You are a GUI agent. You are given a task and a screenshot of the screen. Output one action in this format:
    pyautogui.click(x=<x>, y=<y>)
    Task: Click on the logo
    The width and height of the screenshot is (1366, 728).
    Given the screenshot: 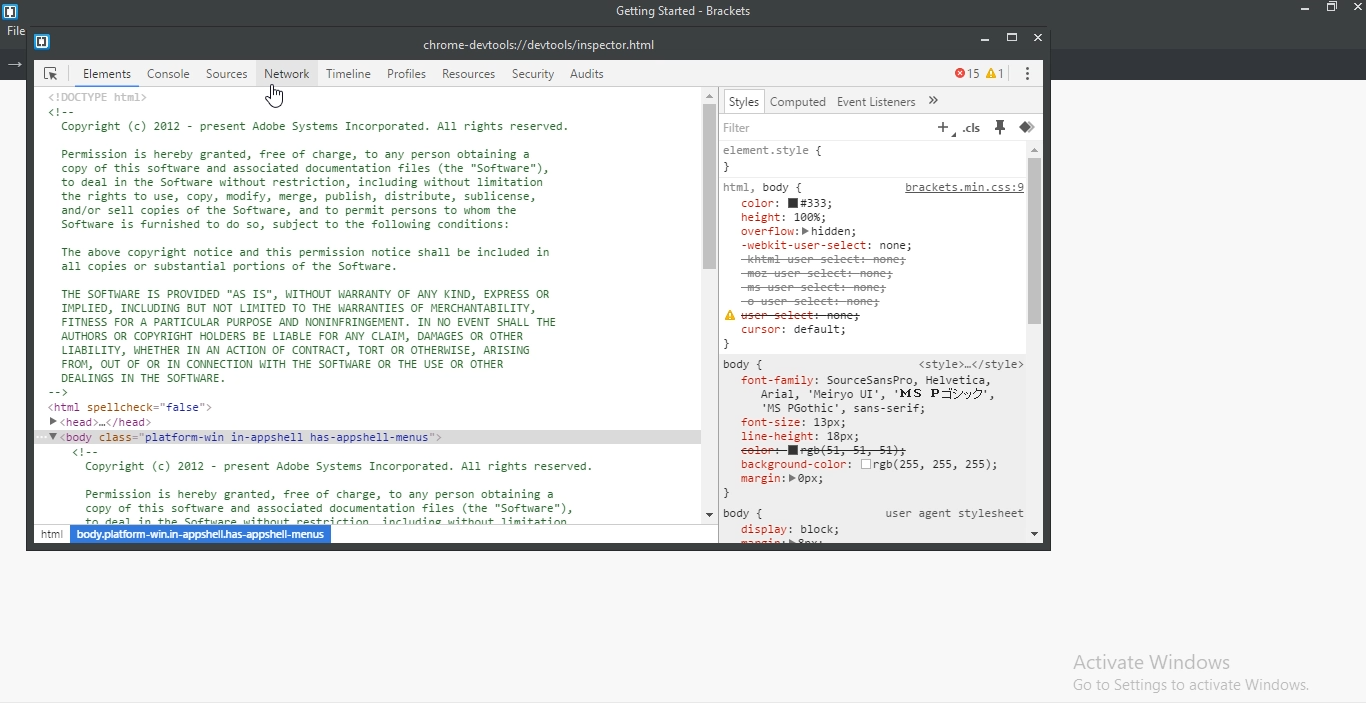 What is the action you would take?
    pyautogui.click(x=15, y=11)
    